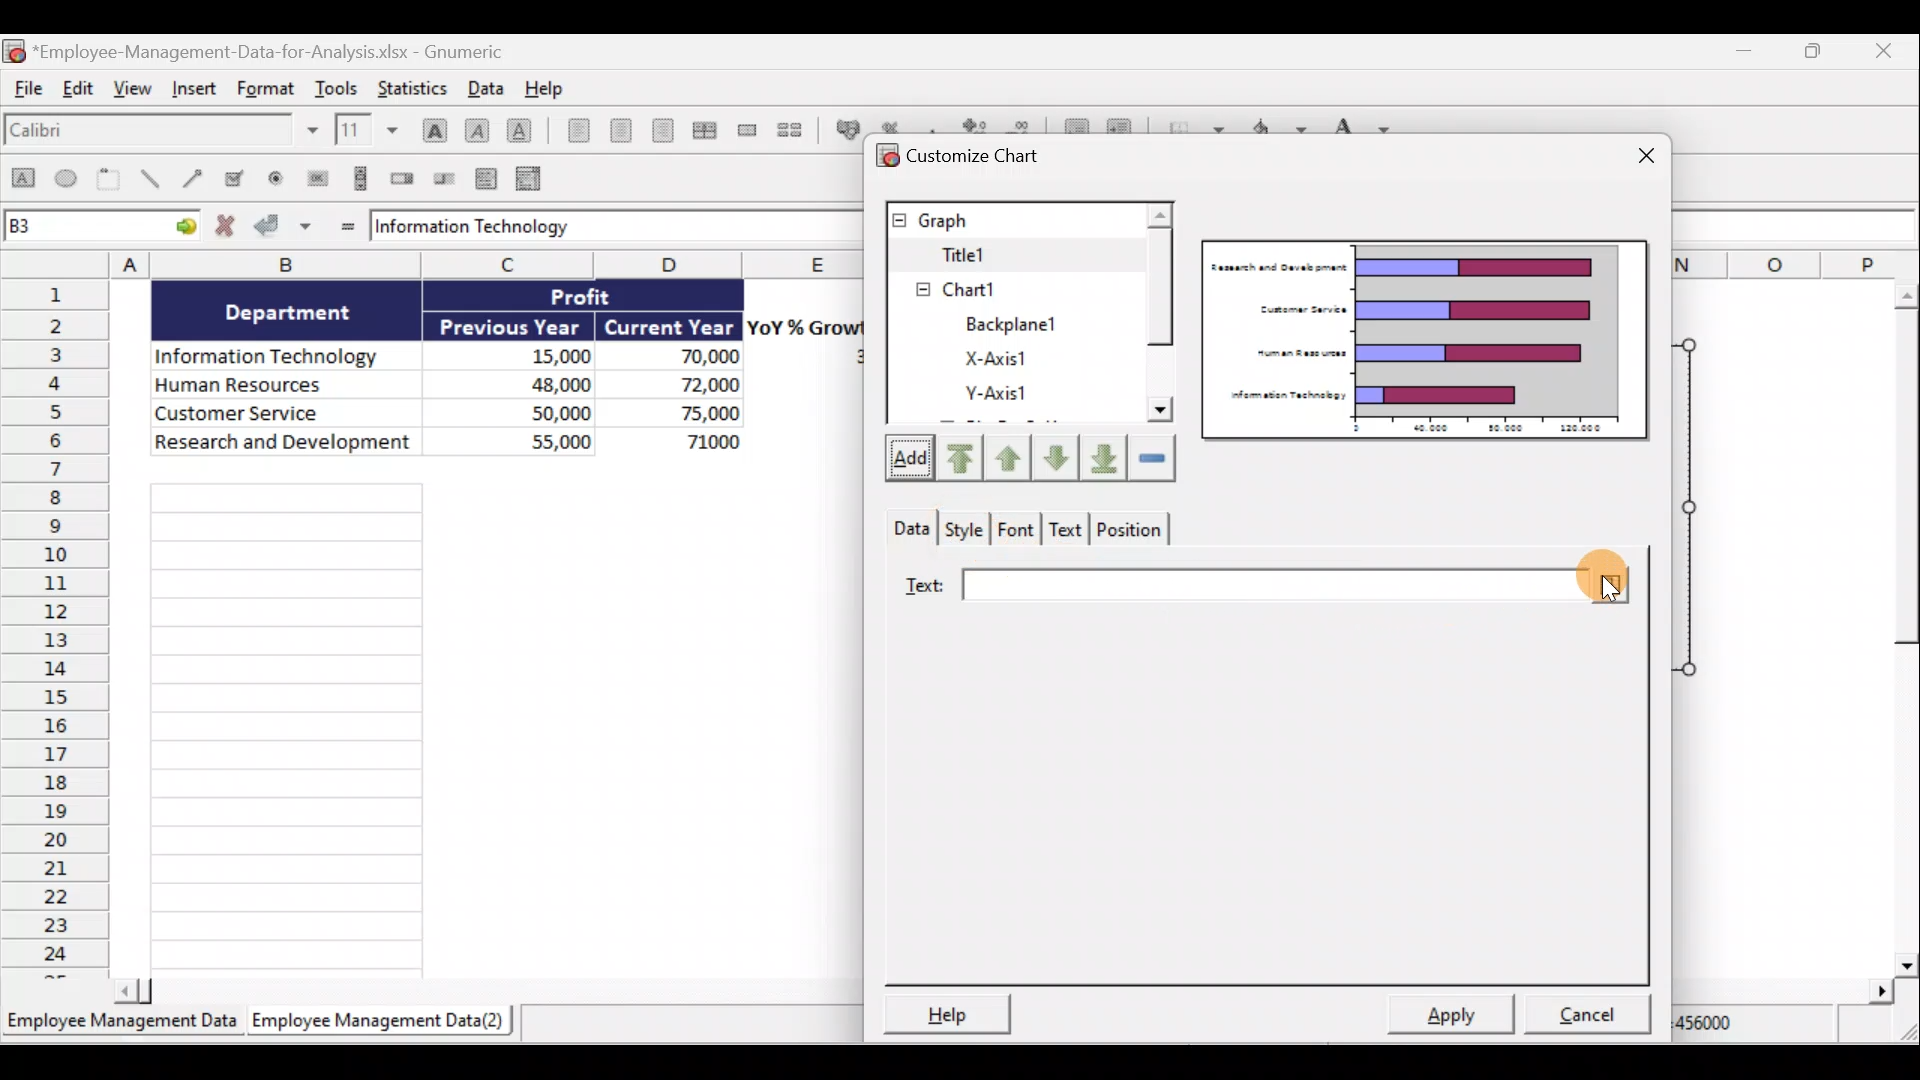 The height and width of the screenshot is (1080, 1920). Describe the element at coordinates (383, 1021) in the screenshot. I see `Employee Management Data(2)` at that location.